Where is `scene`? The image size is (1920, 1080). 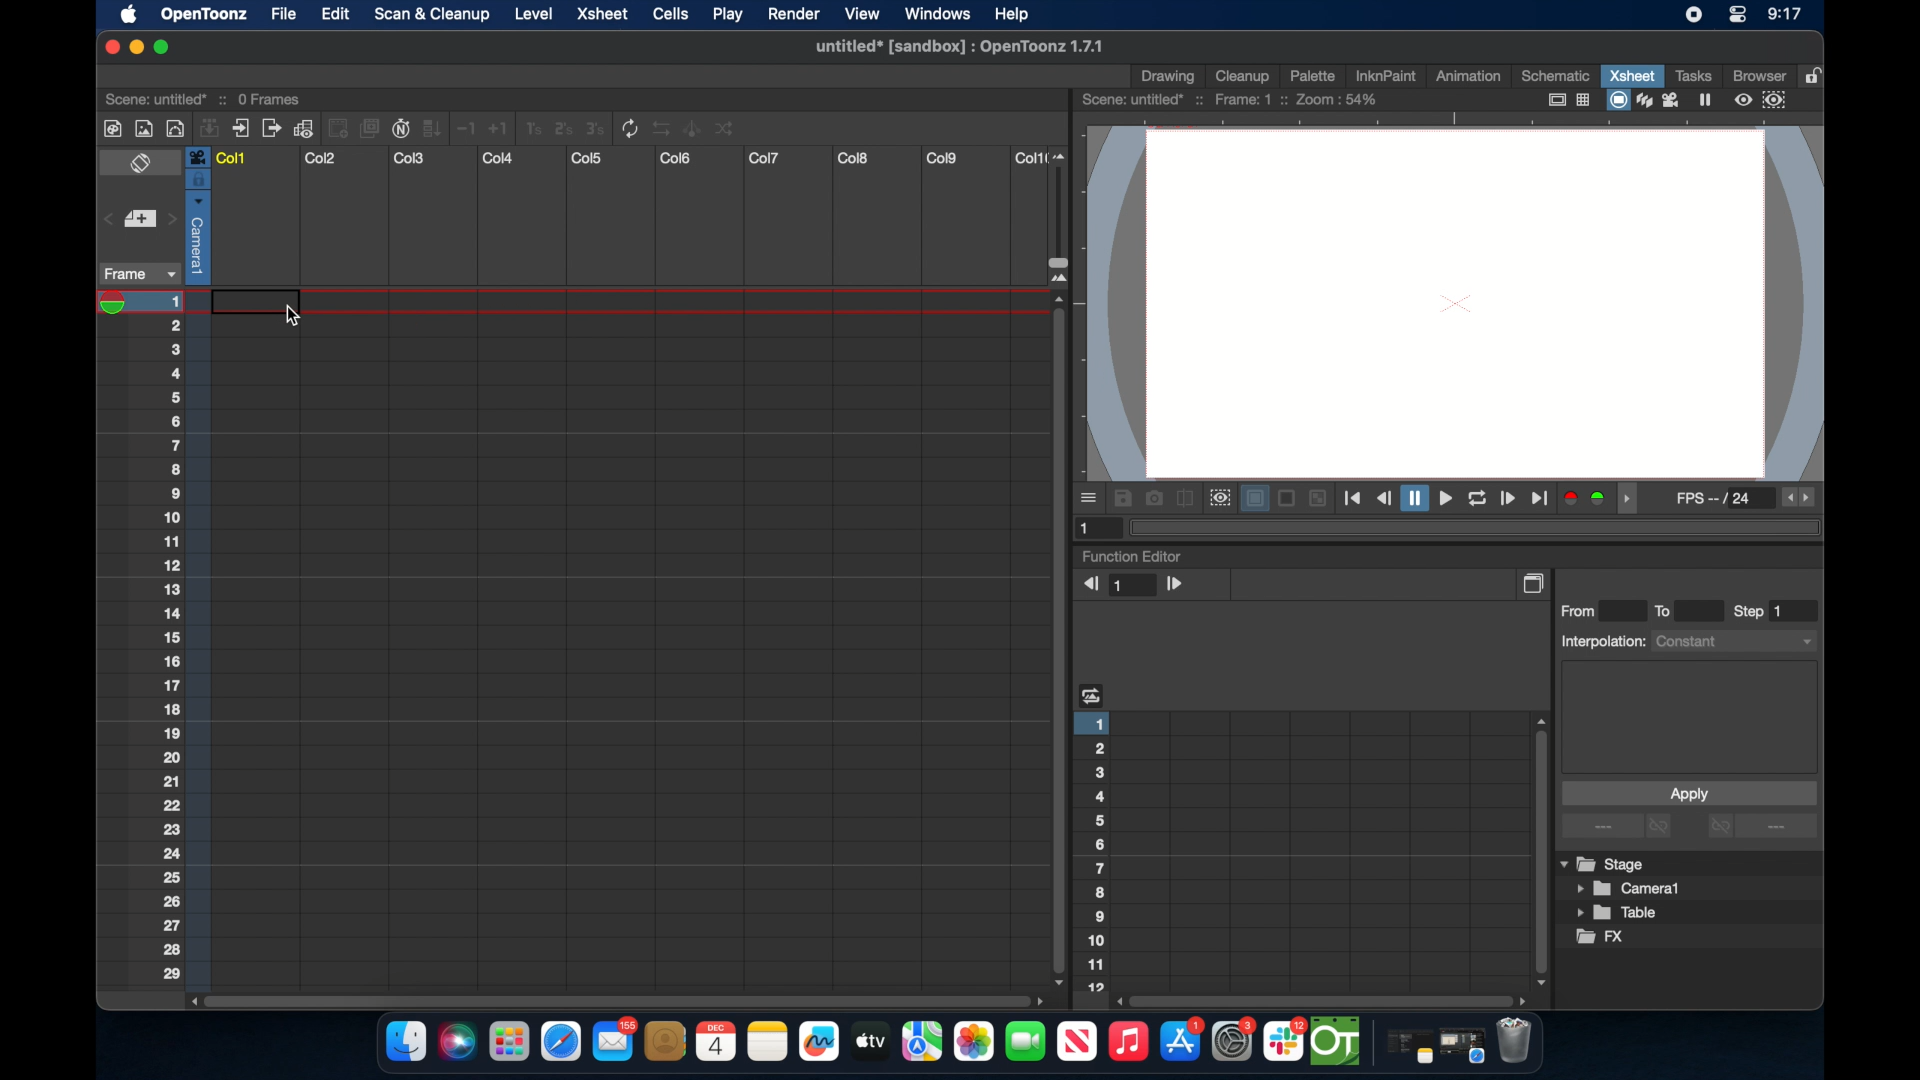 scene is located at coordinates (205, 97).